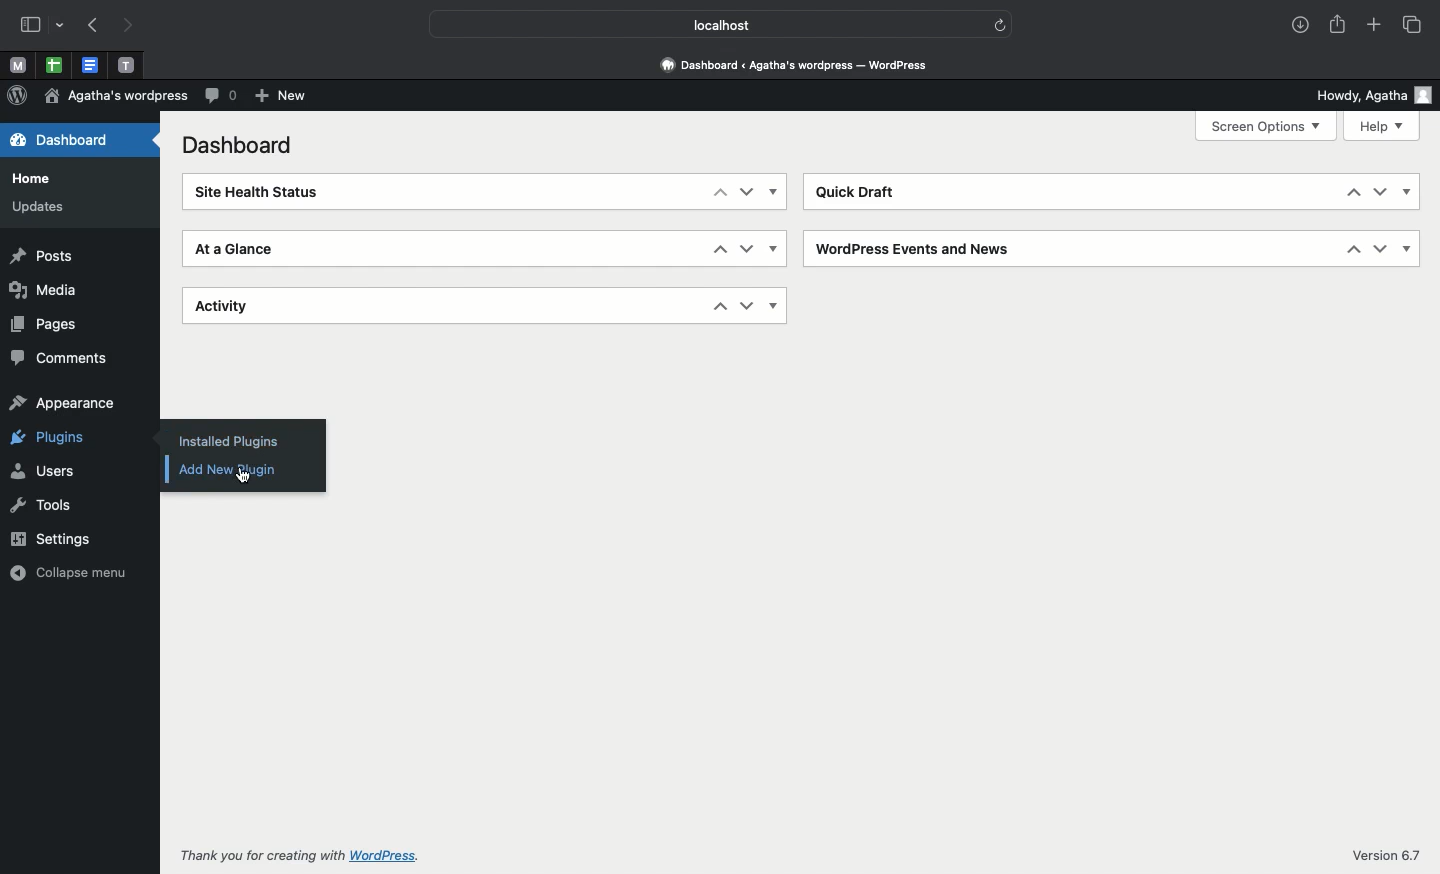 The image size is (1440, 874). What do you see at coordinates (747, 189) in the screenshot?
I see `Down` at bounding box center [747, 189].